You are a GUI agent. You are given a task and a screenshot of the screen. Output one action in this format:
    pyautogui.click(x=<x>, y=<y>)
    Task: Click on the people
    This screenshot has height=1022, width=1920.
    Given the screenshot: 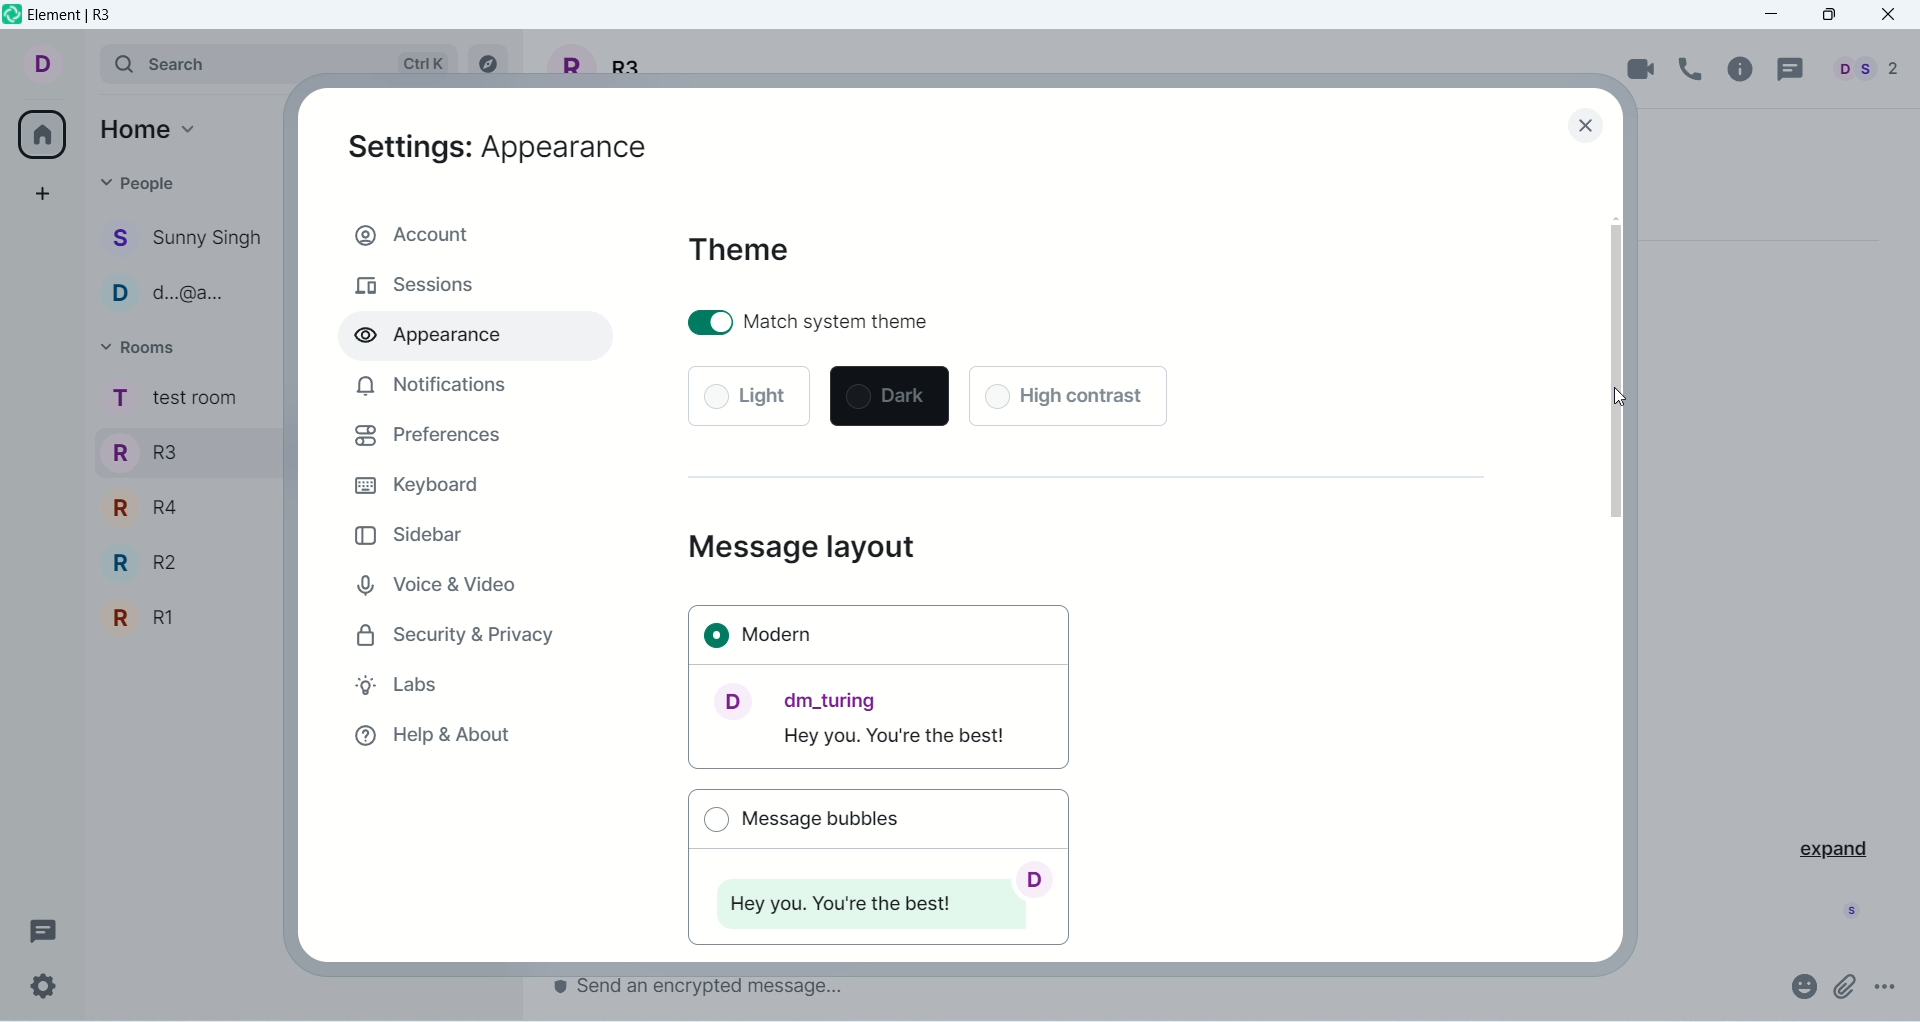 What is the action you would take?
    pyautogui.click(x=187, y=241)
    